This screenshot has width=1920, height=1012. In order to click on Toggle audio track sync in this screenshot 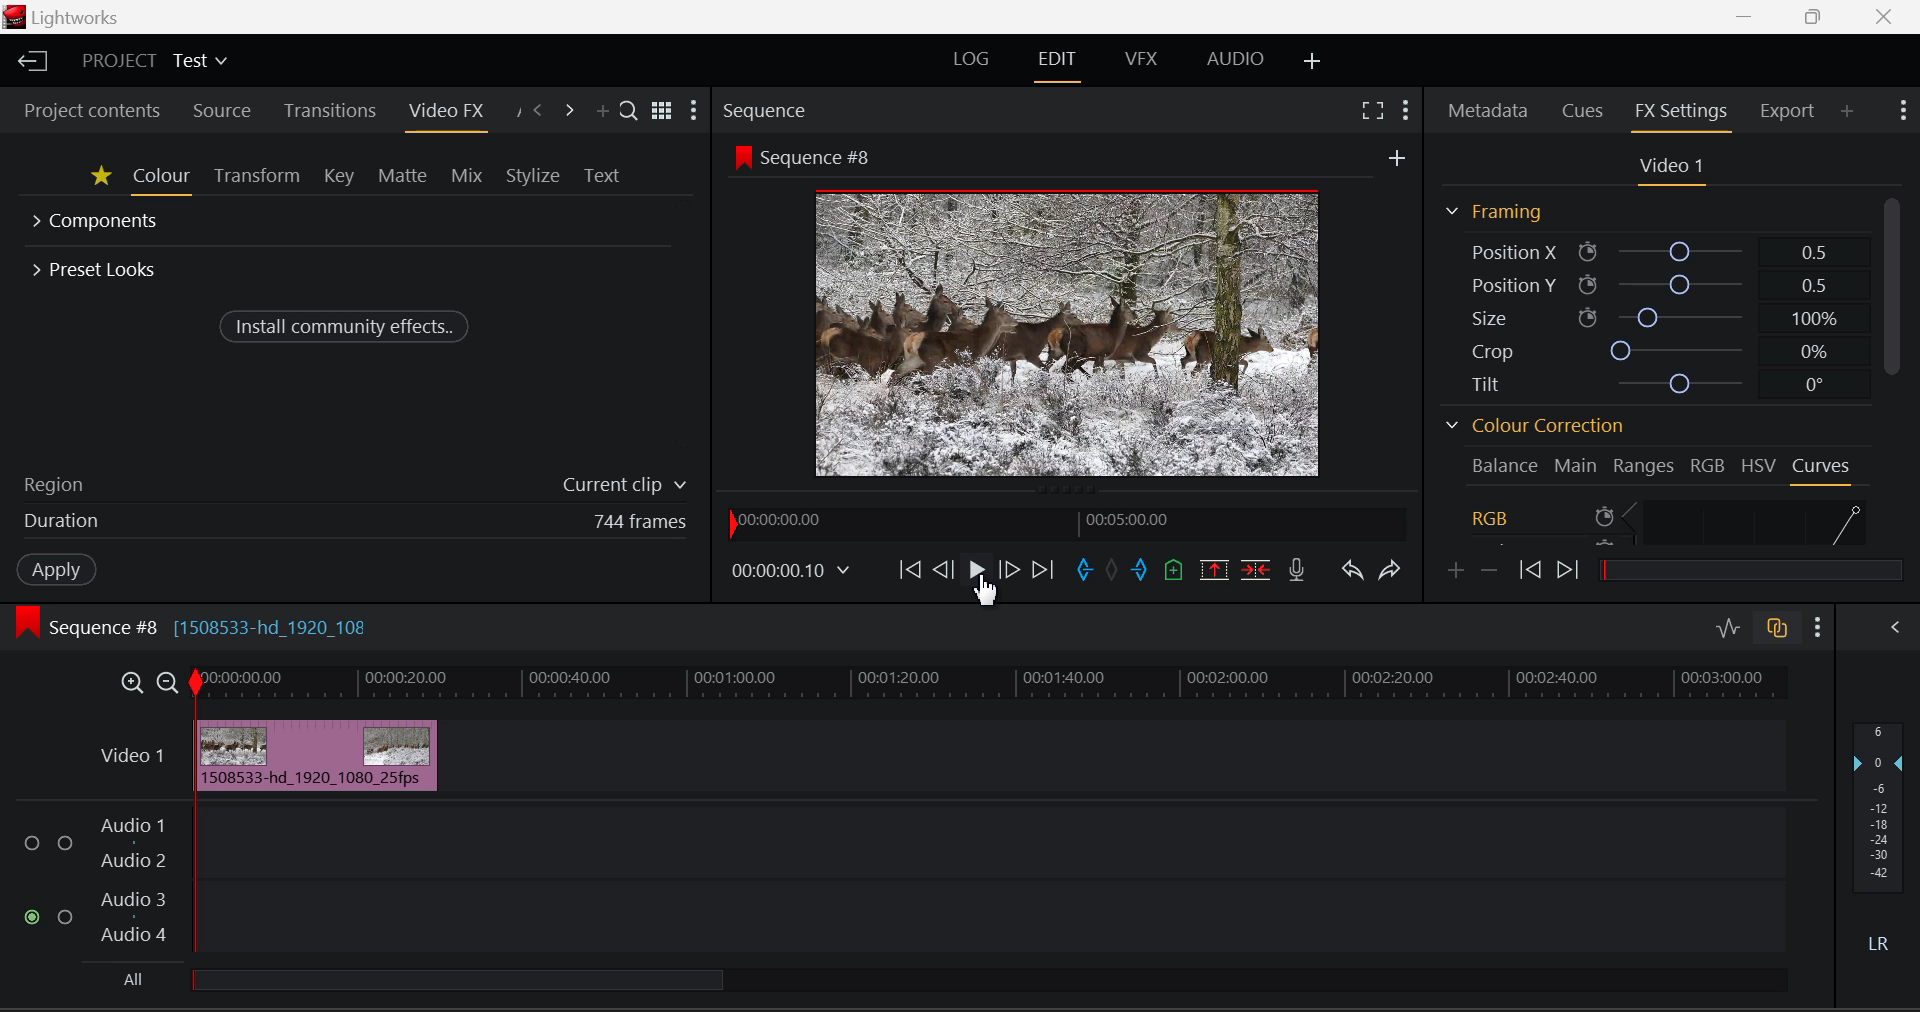, I will do `click(1776, 632)`.